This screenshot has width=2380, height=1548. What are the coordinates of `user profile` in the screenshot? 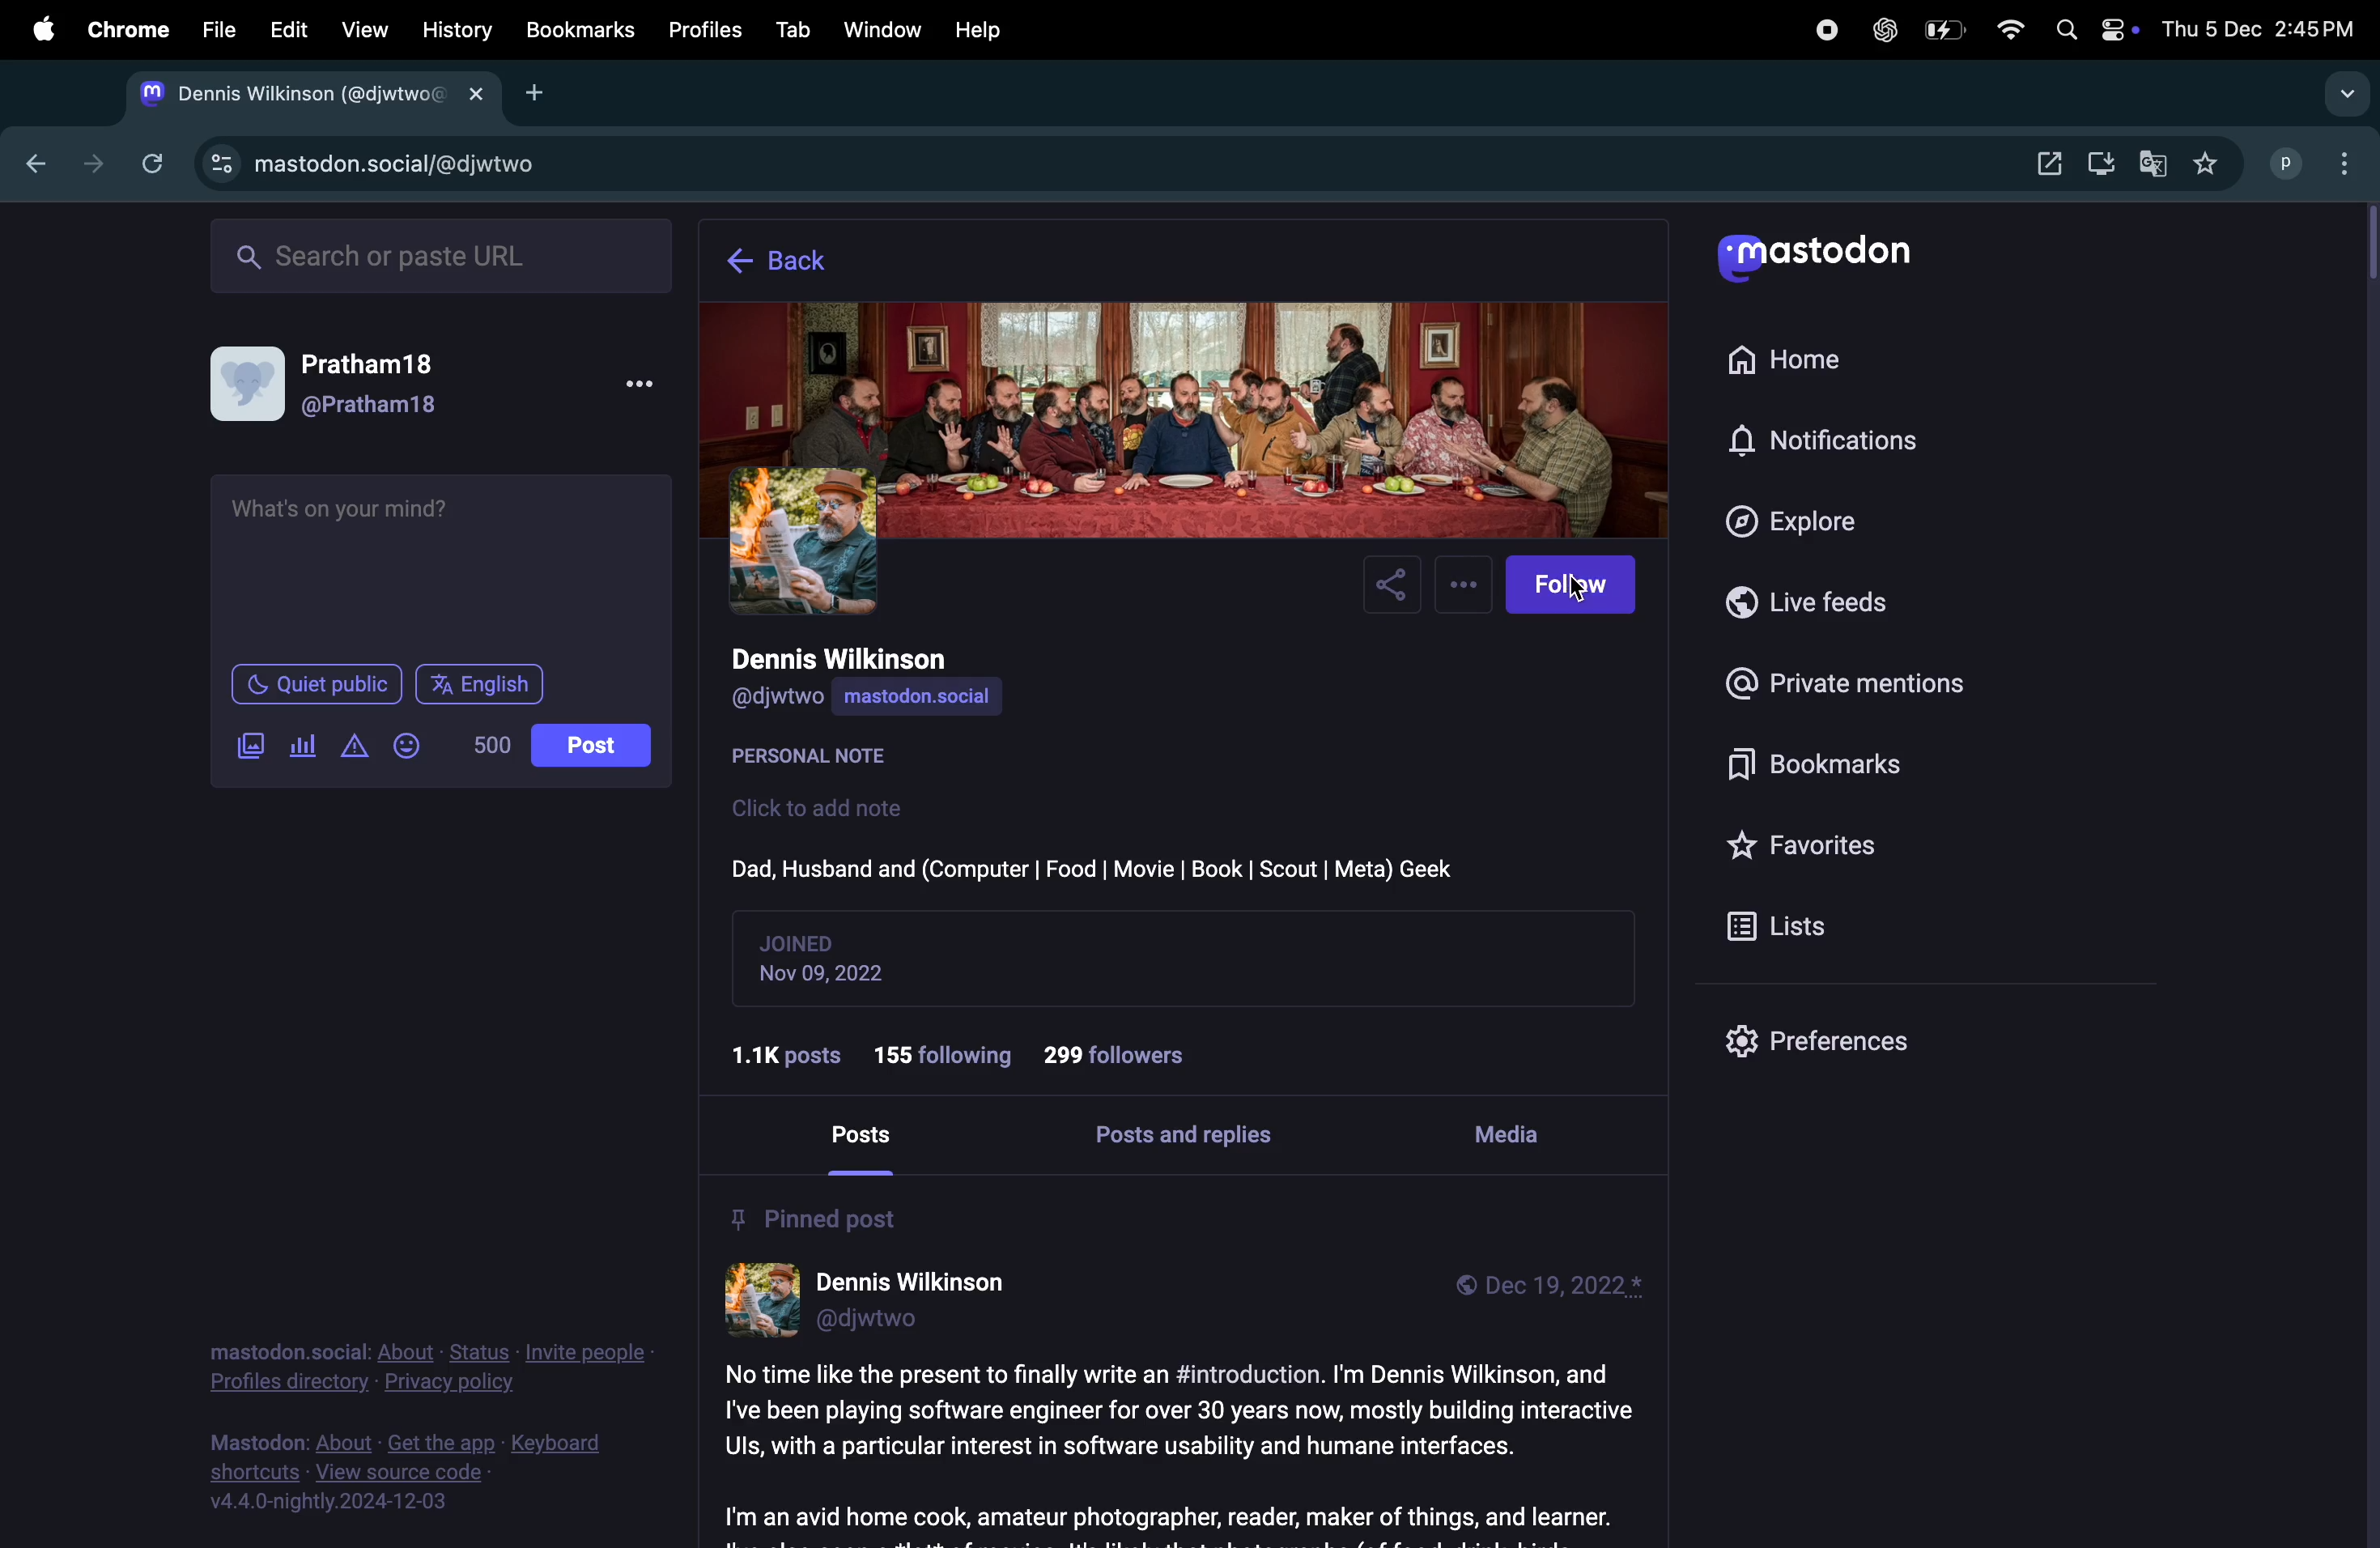 It's located at (884, 1303).